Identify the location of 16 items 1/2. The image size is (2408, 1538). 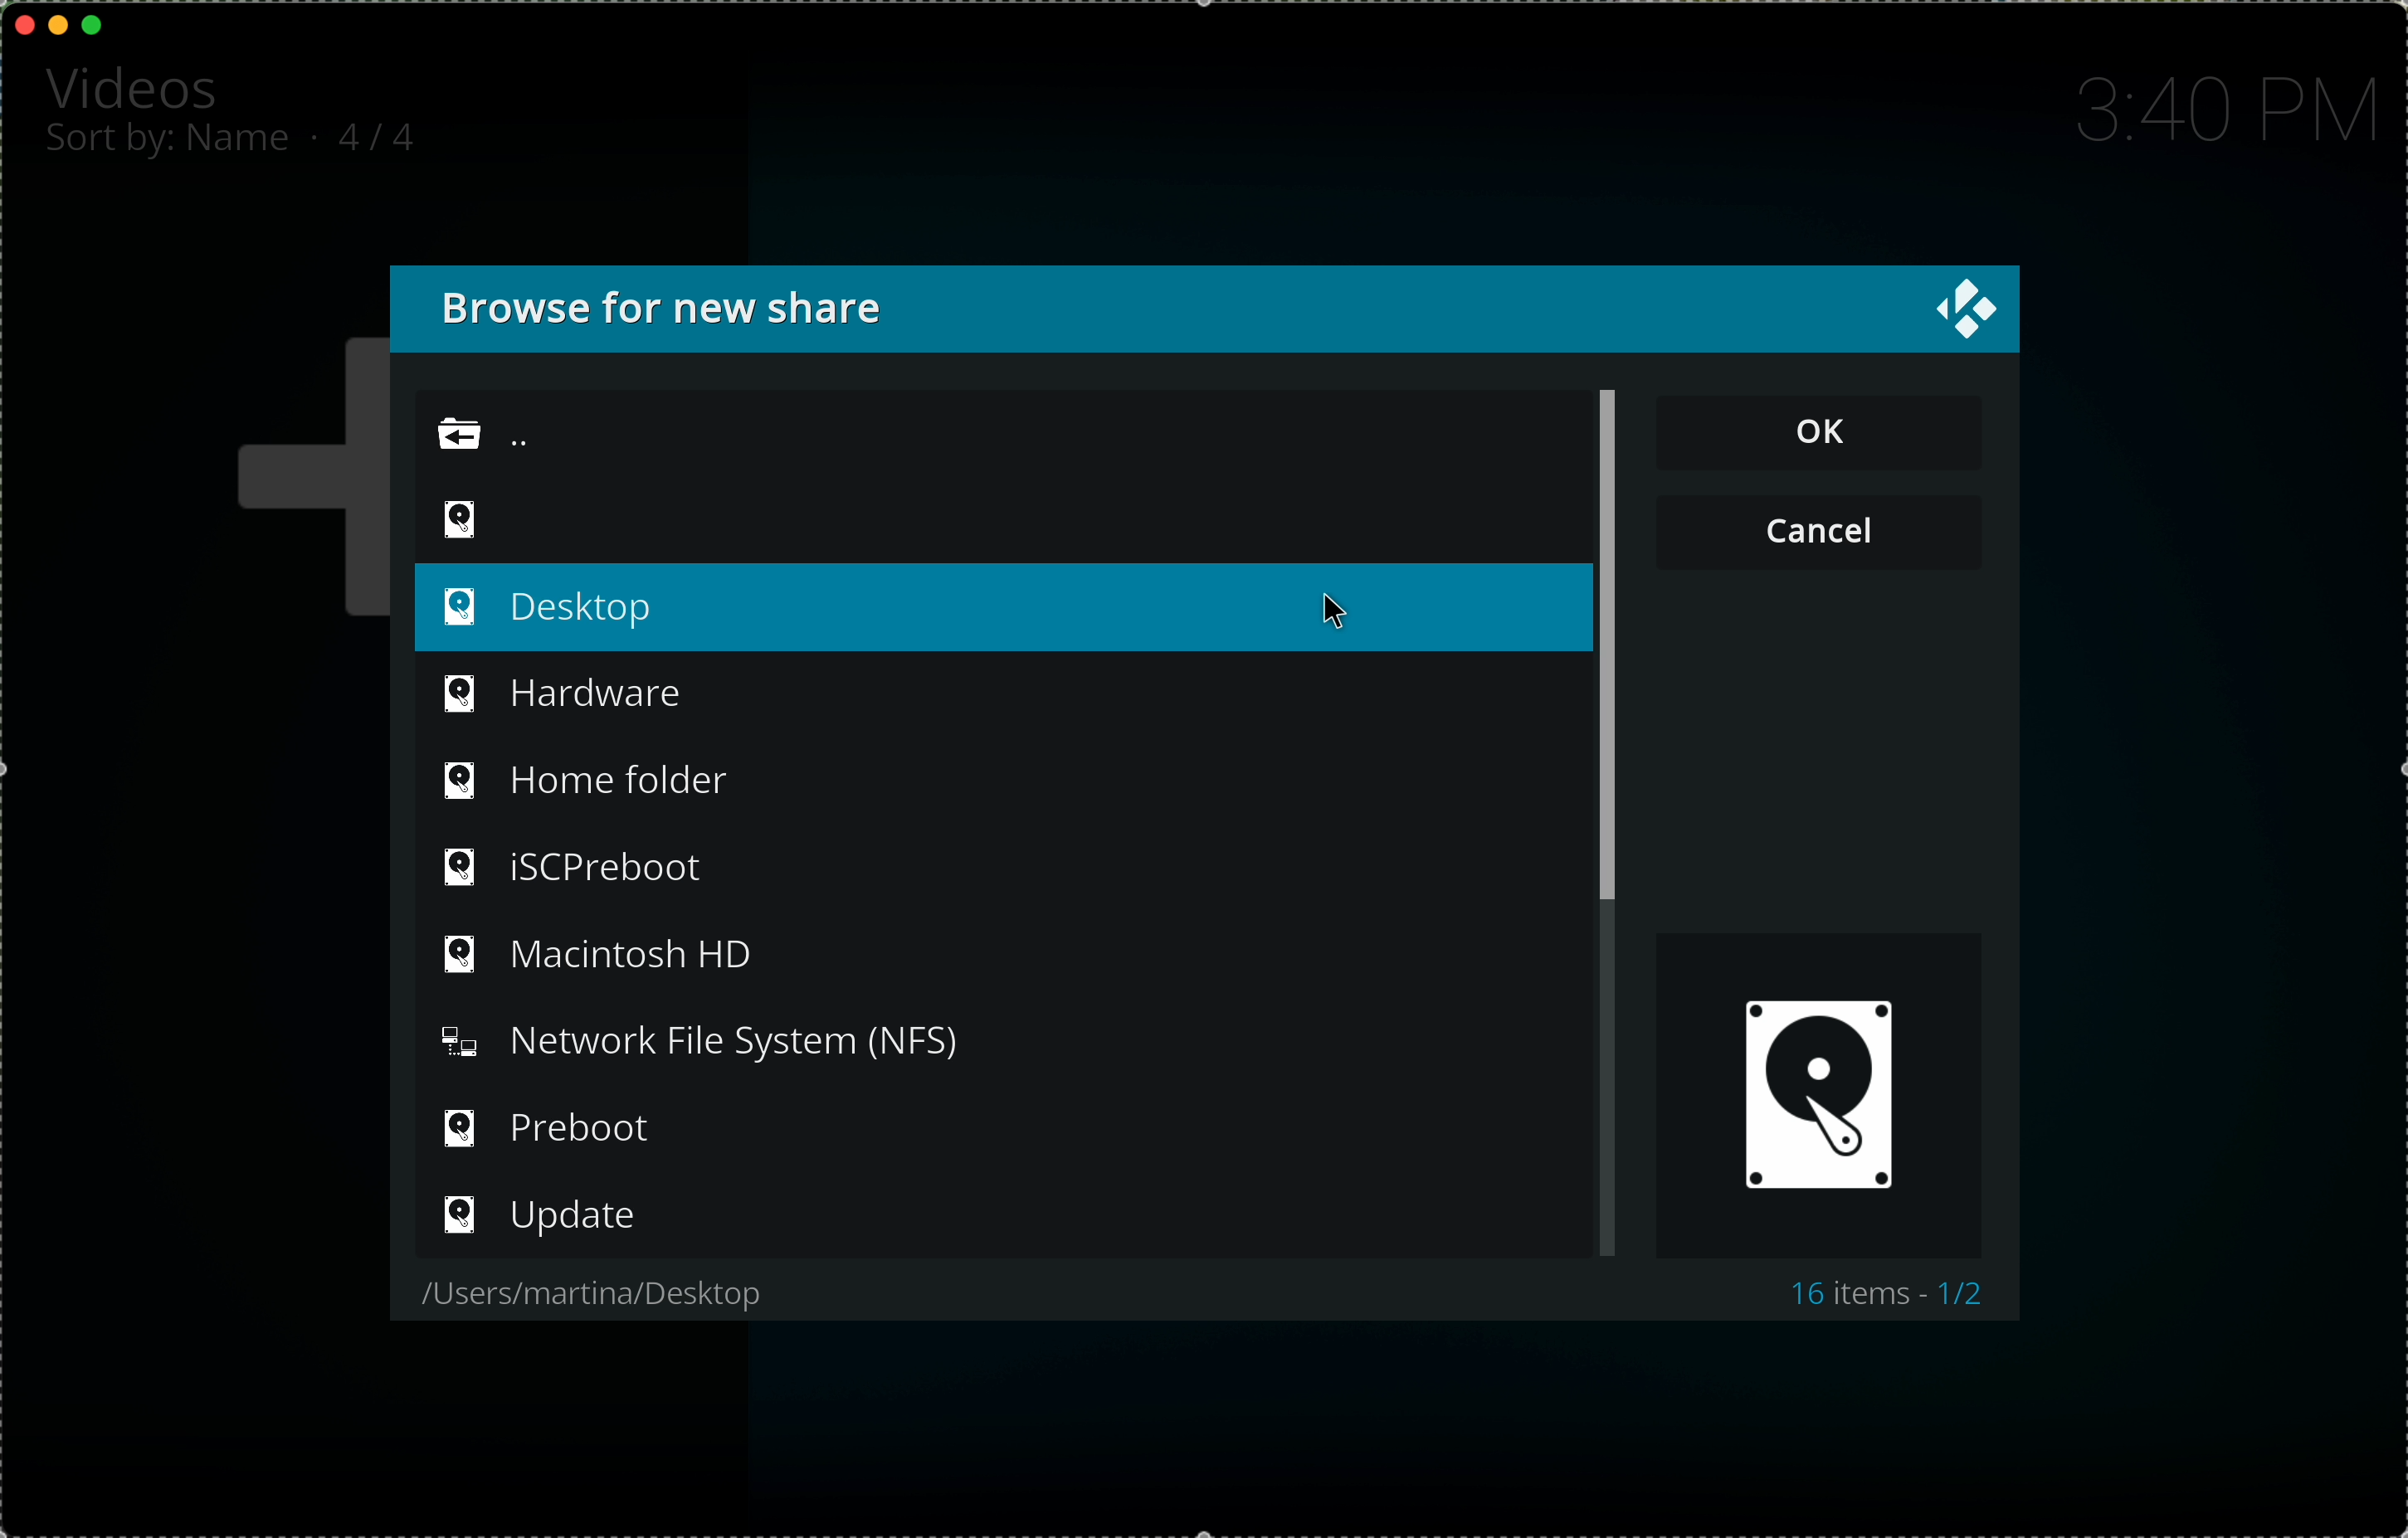
(1895, 1297).